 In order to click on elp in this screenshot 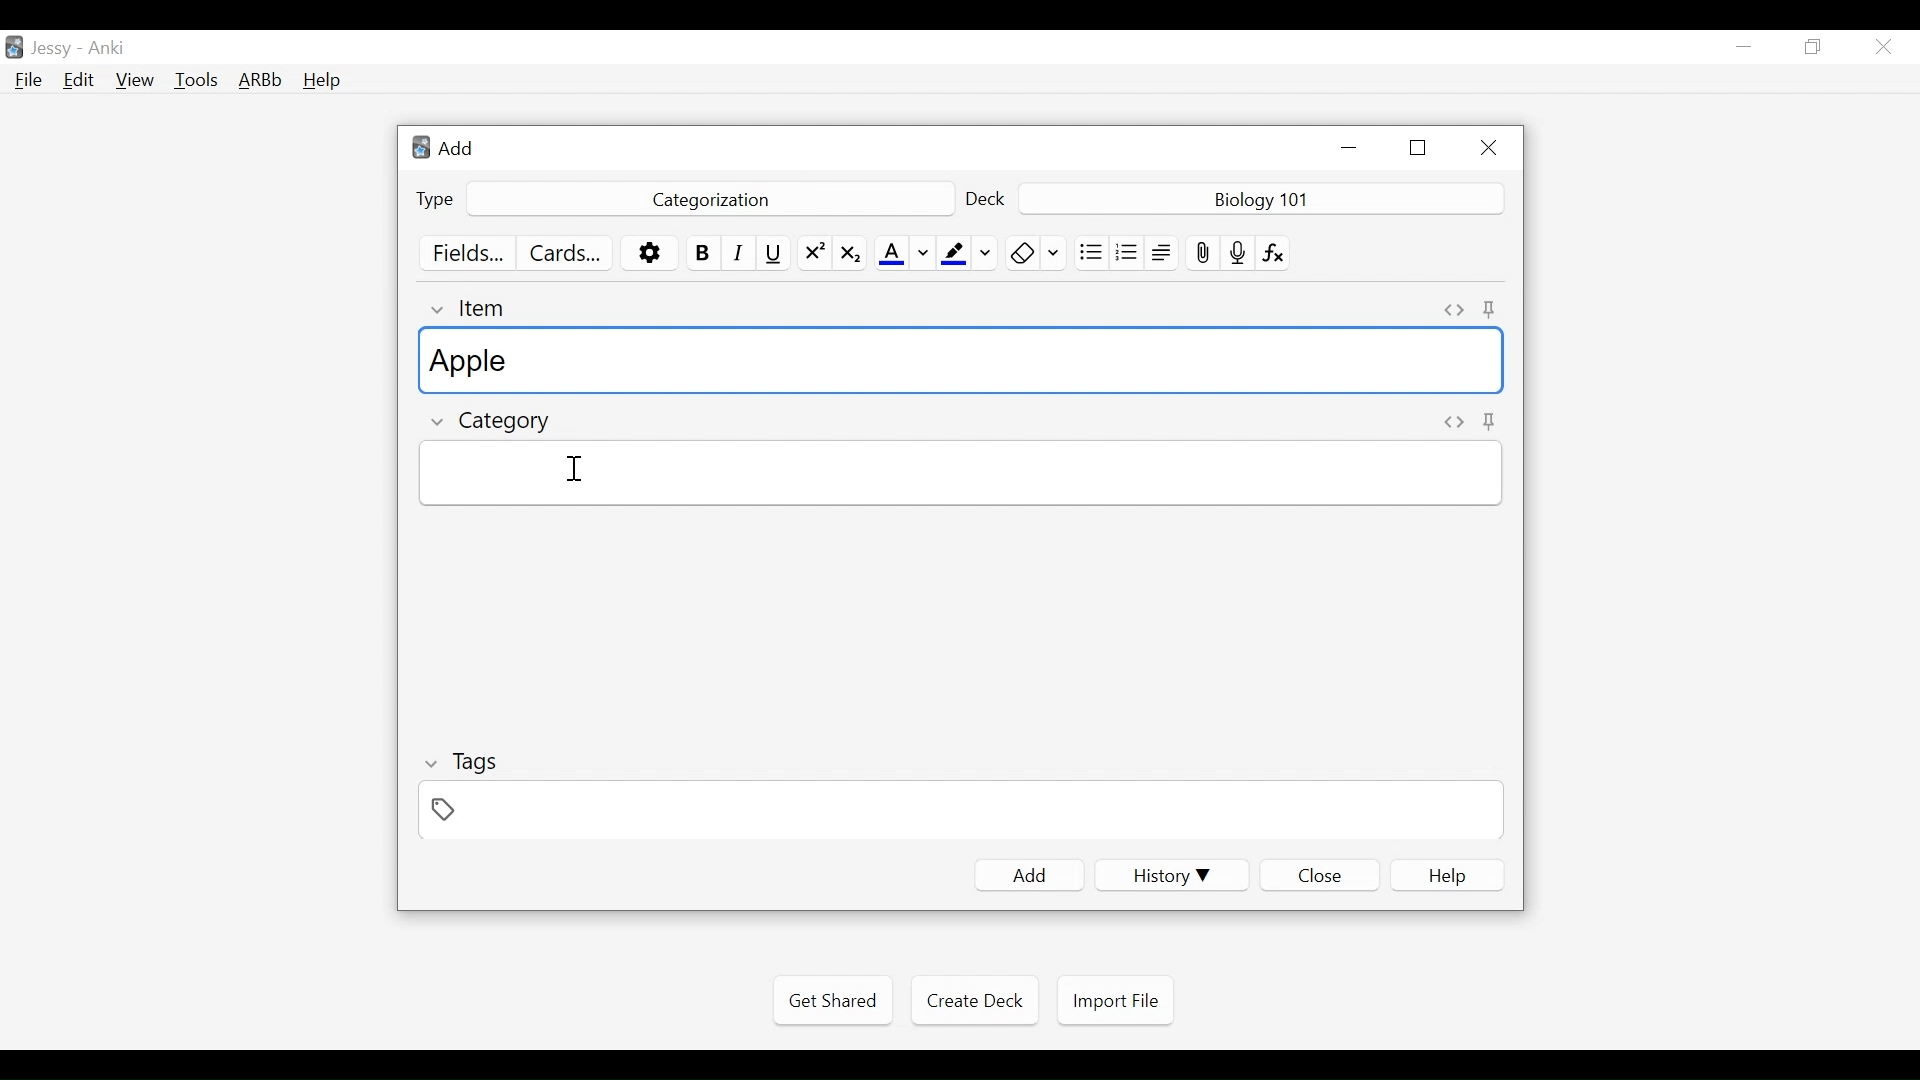, I will do `click(1449, 876)`.